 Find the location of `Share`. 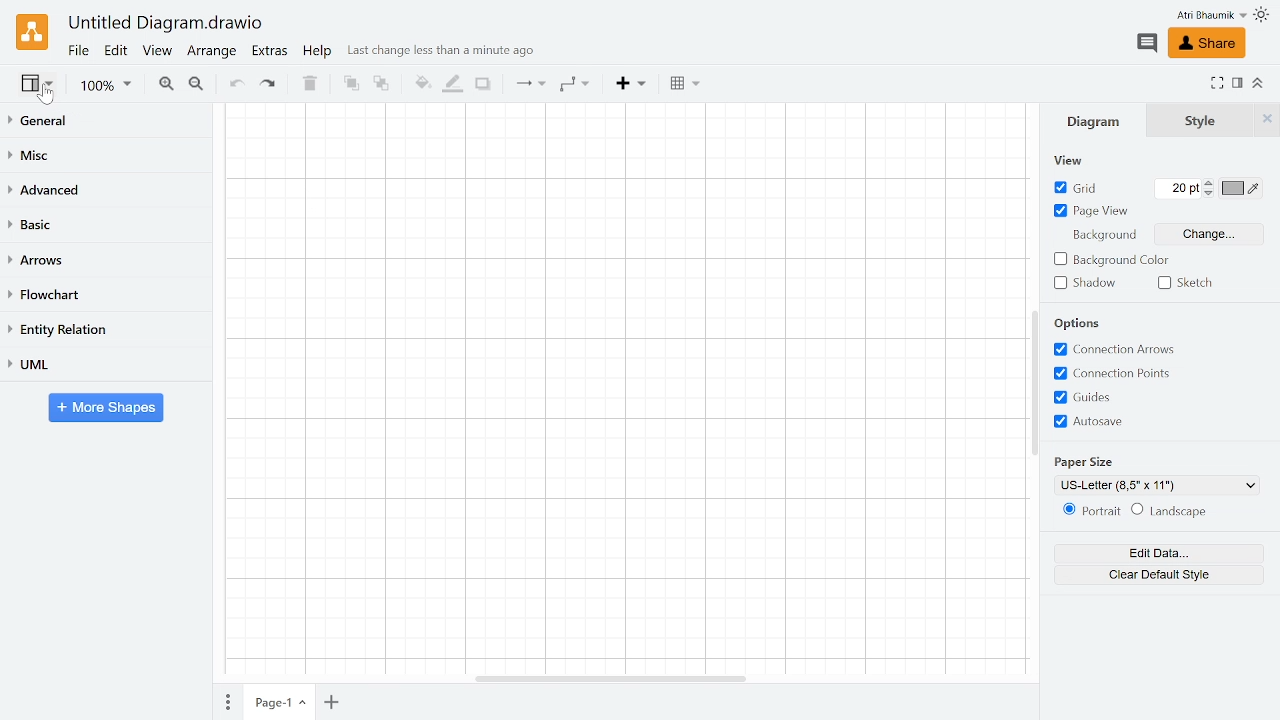

Share is located at coordinates (1208, 43).